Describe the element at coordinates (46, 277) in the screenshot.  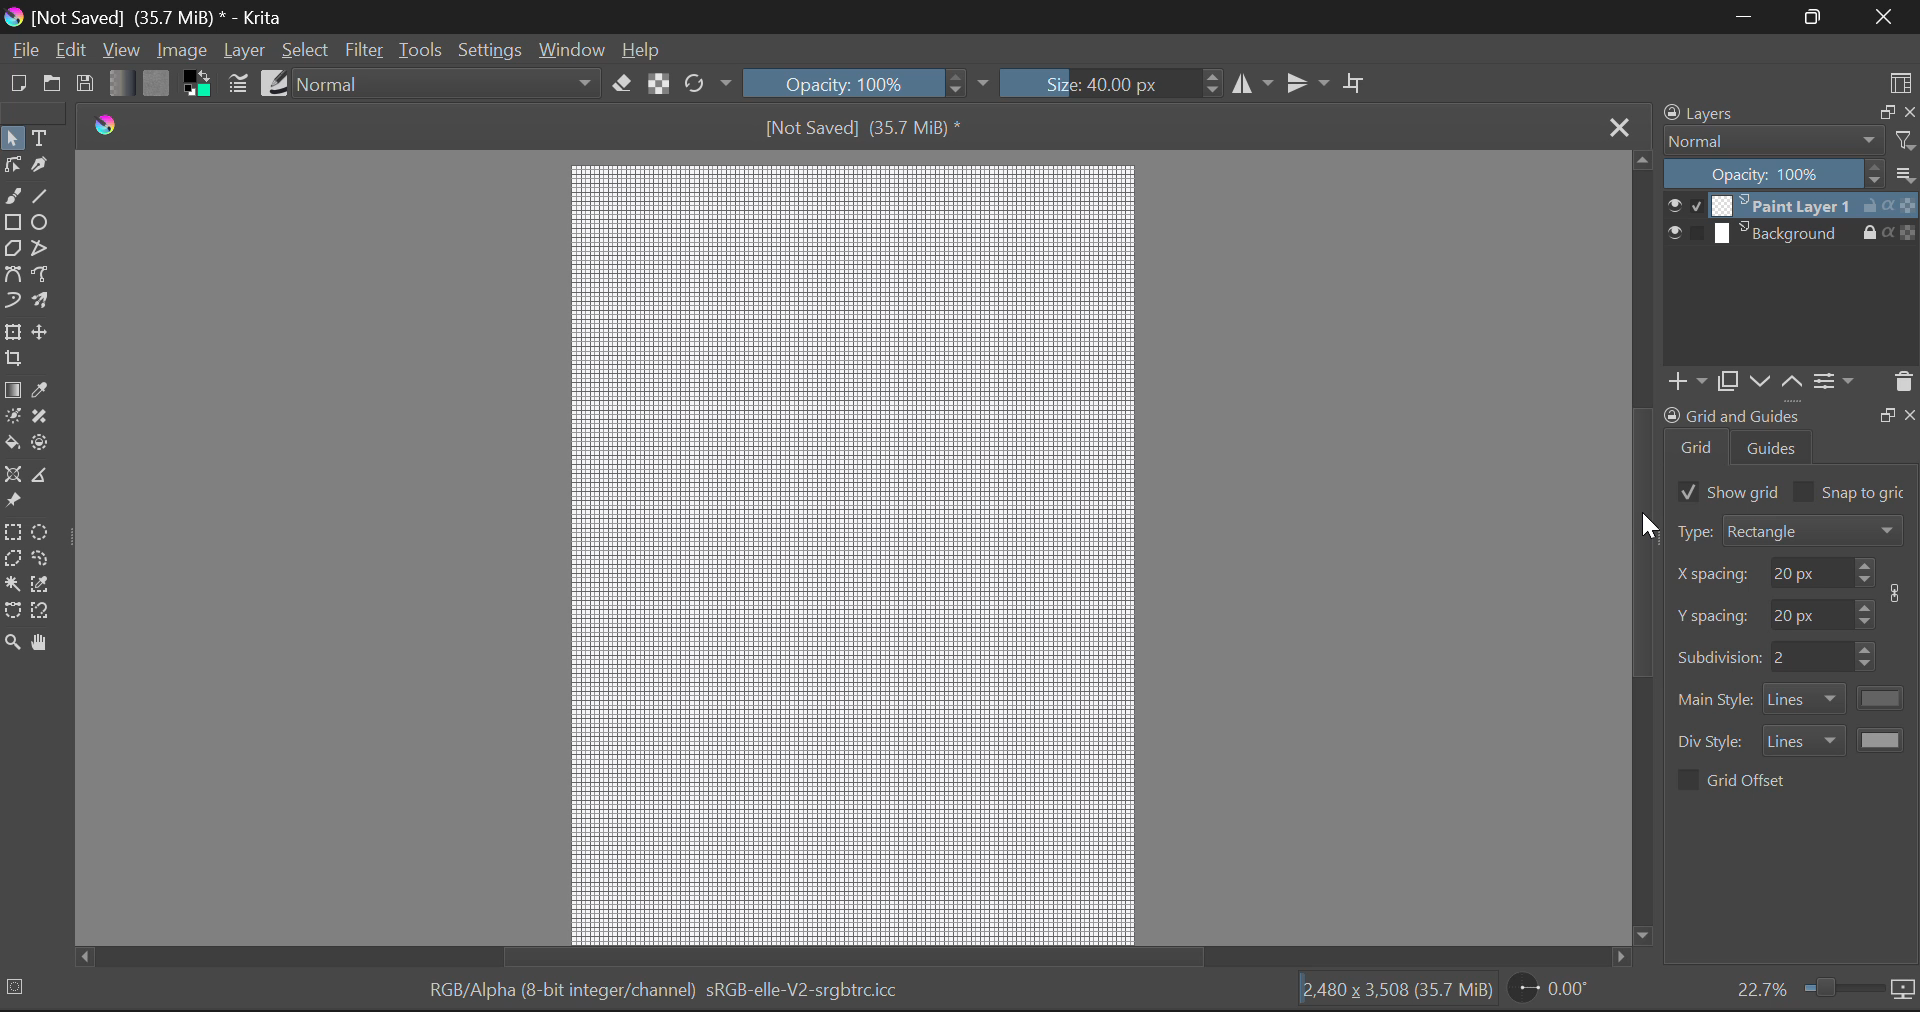
I see `Freehand Path Tool` at that location.